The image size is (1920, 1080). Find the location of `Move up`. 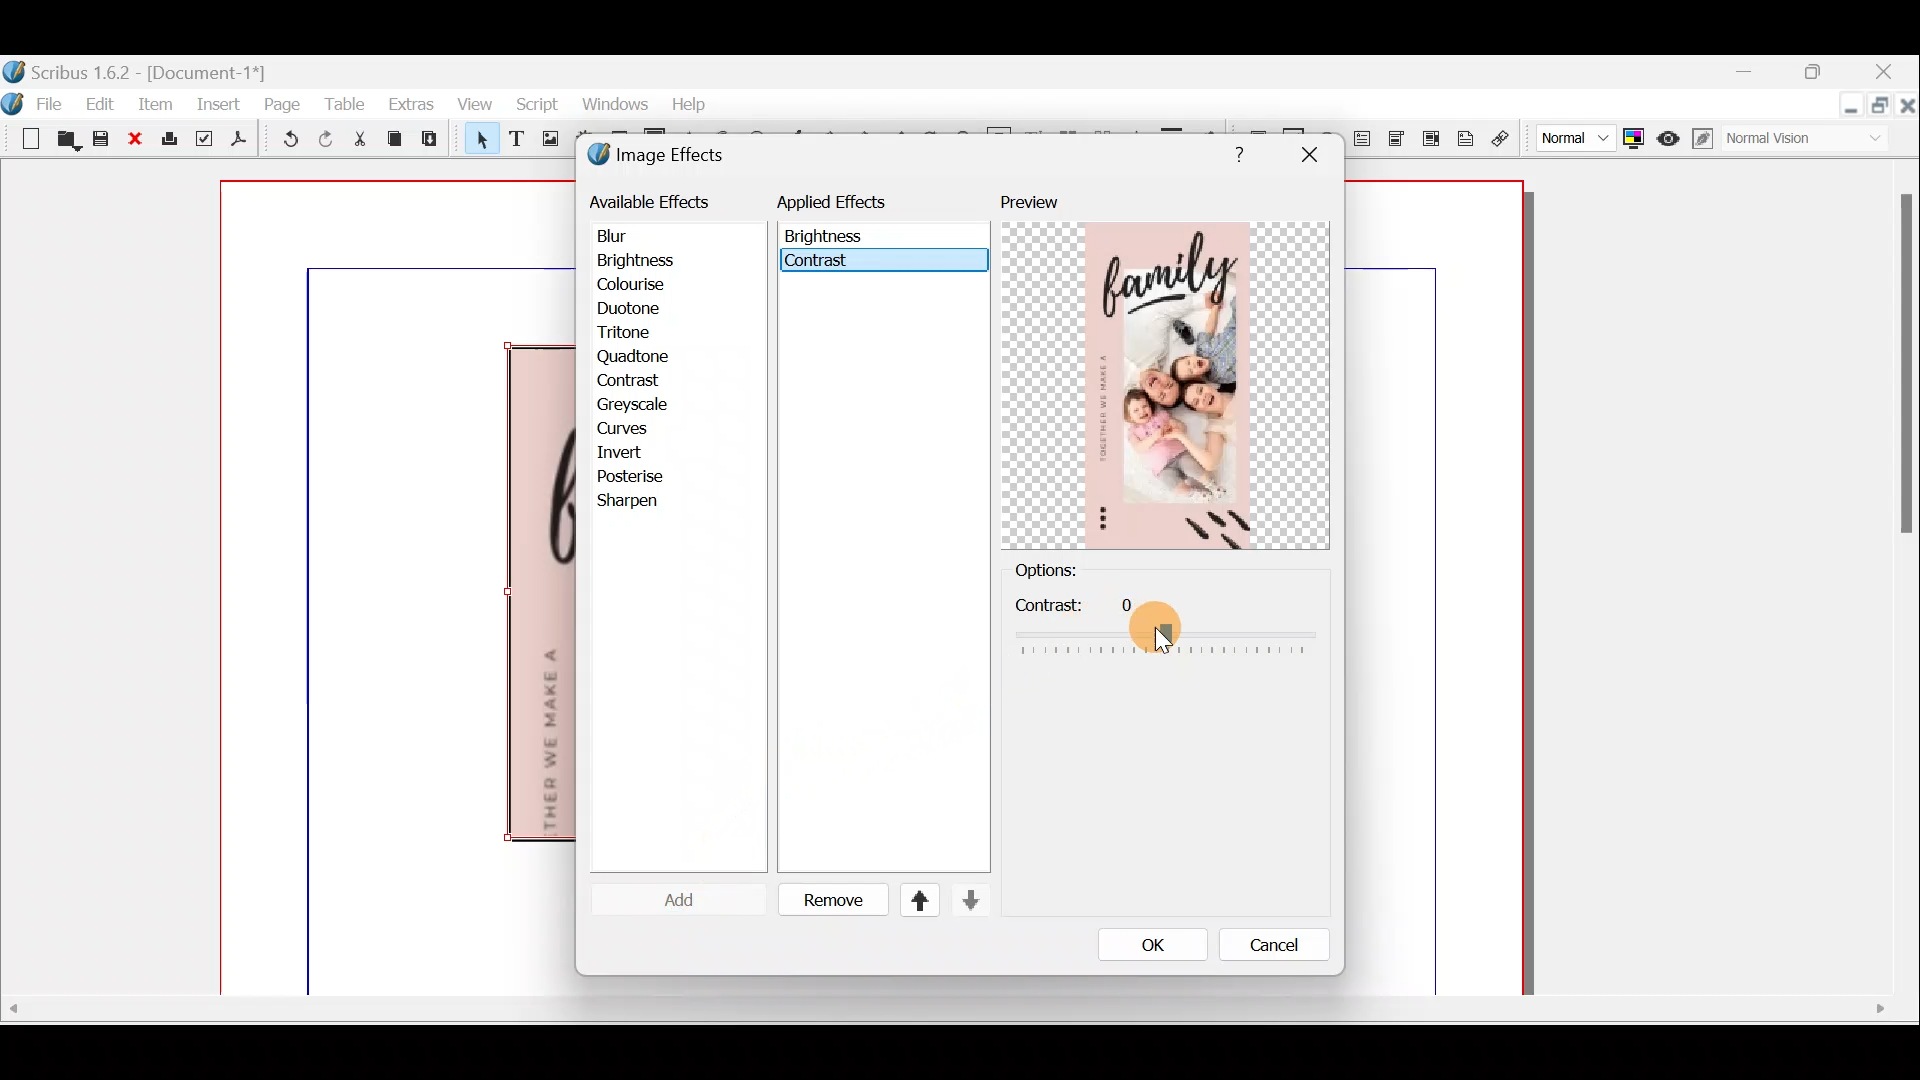

Move up is located at coordinates (911, 900).